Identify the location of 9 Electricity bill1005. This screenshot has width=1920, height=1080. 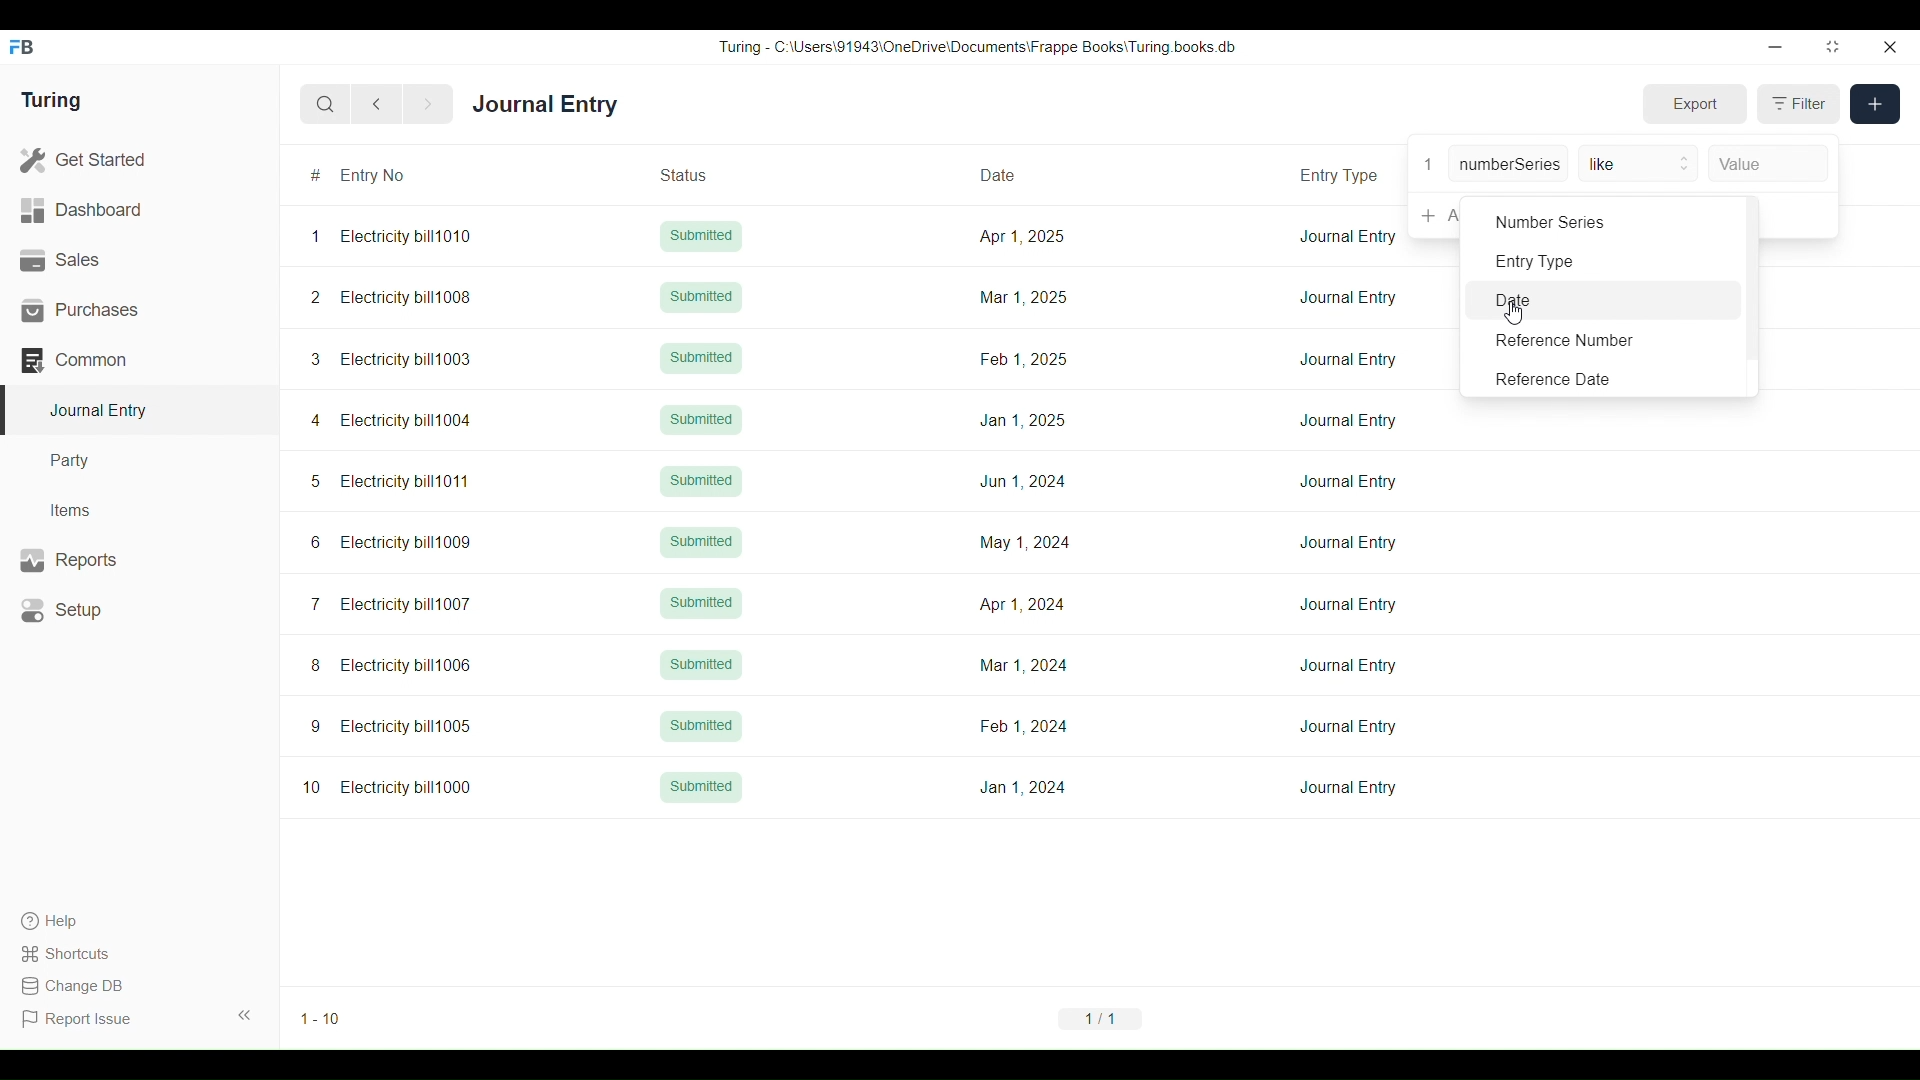
(392, 726).